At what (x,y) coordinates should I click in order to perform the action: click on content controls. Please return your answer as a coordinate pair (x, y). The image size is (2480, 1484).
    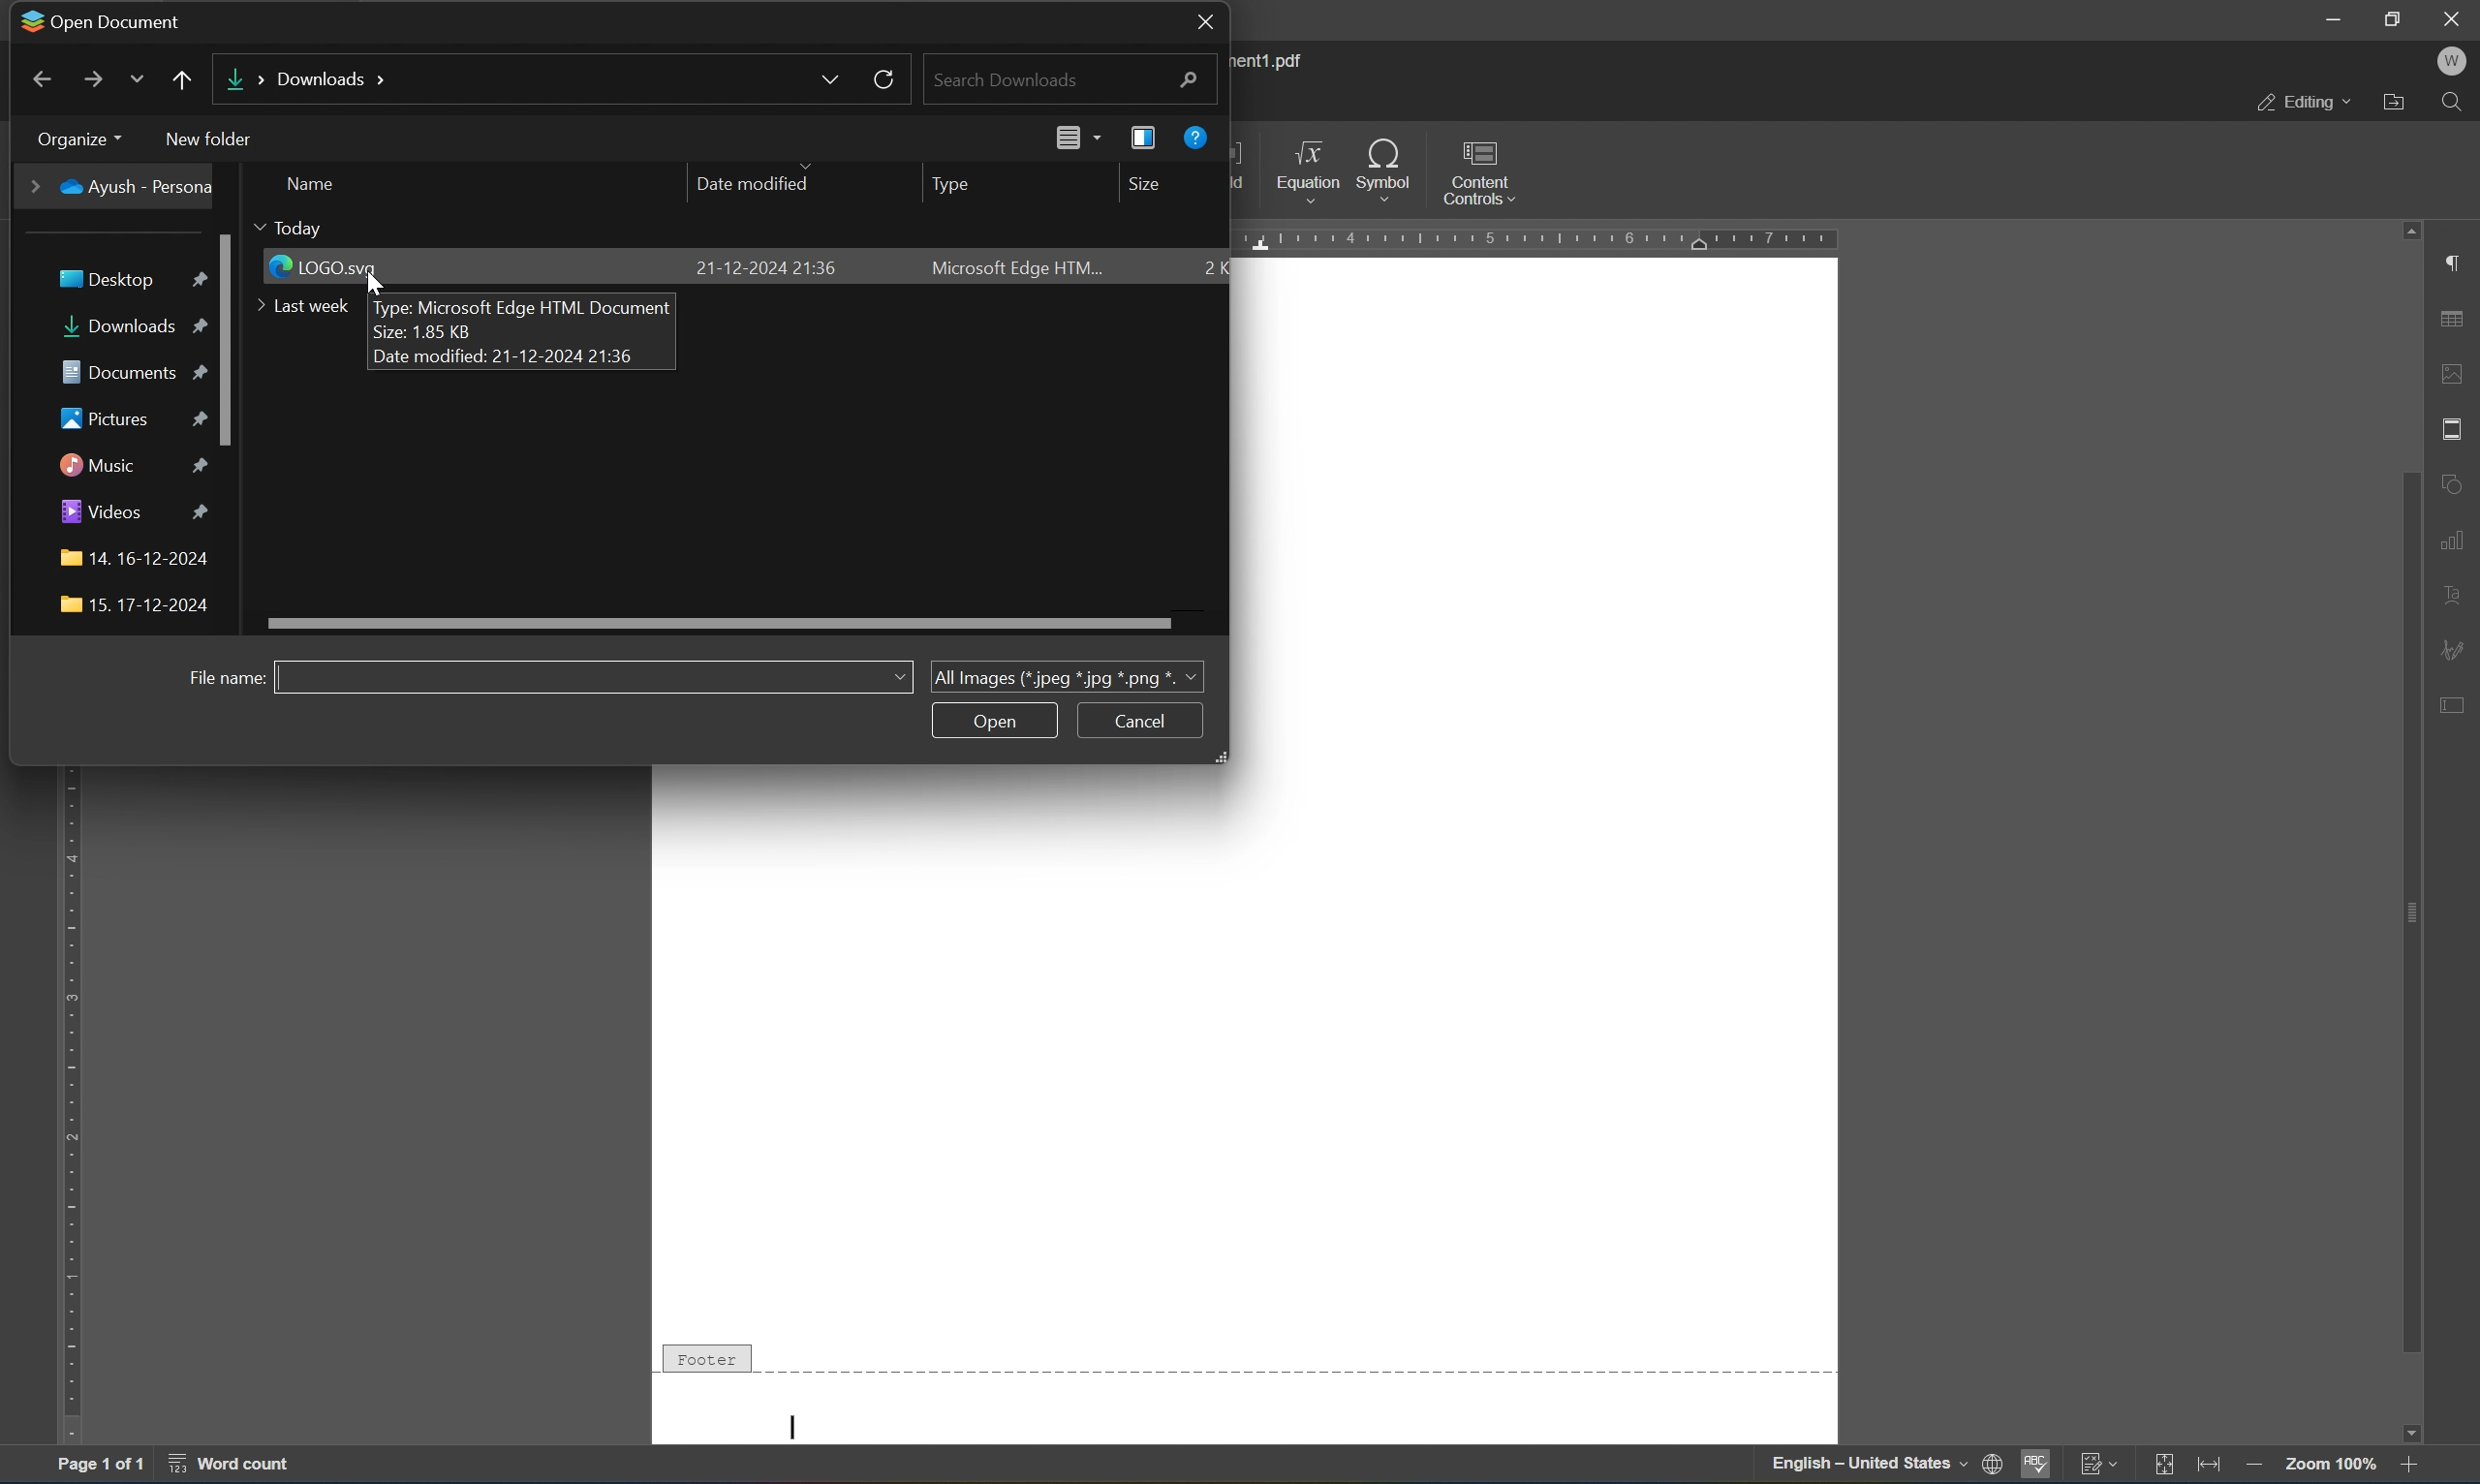
    Looking at the image, I should click on (1480, 172).